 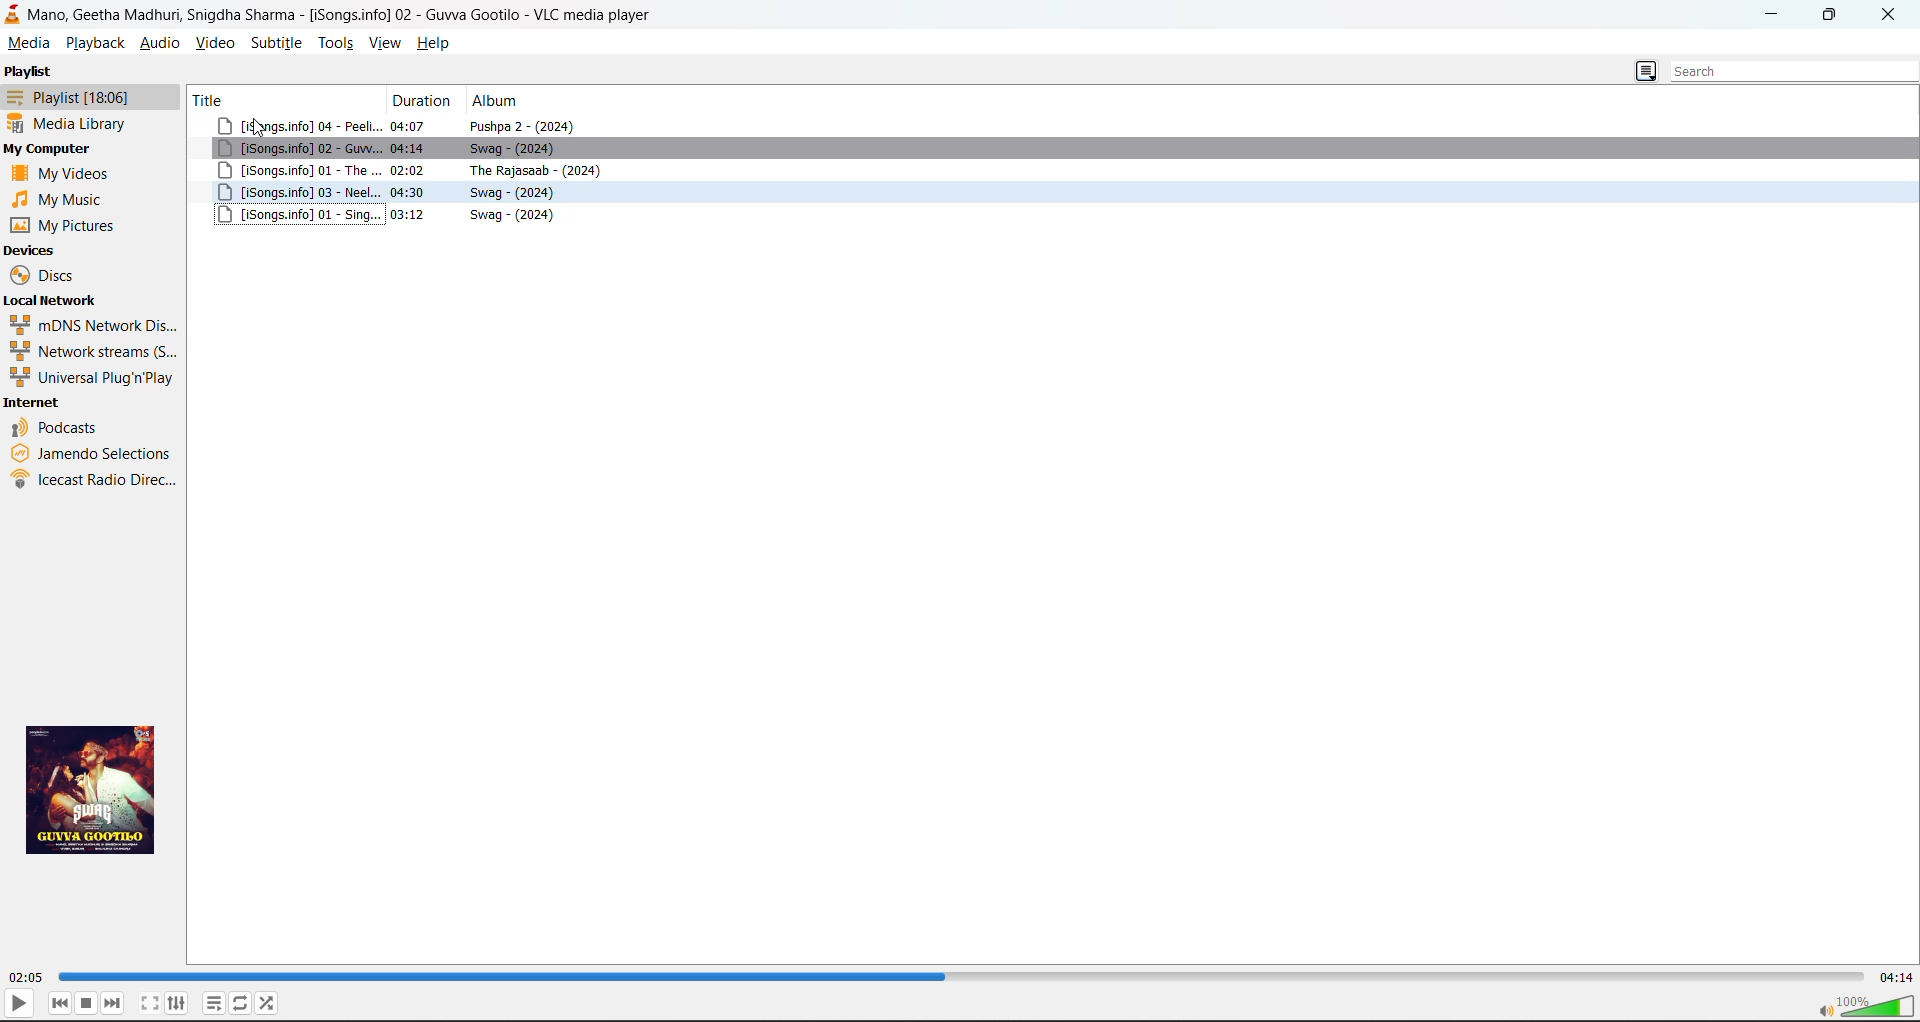 I want to click on total time, so click(x=1896, y=978).